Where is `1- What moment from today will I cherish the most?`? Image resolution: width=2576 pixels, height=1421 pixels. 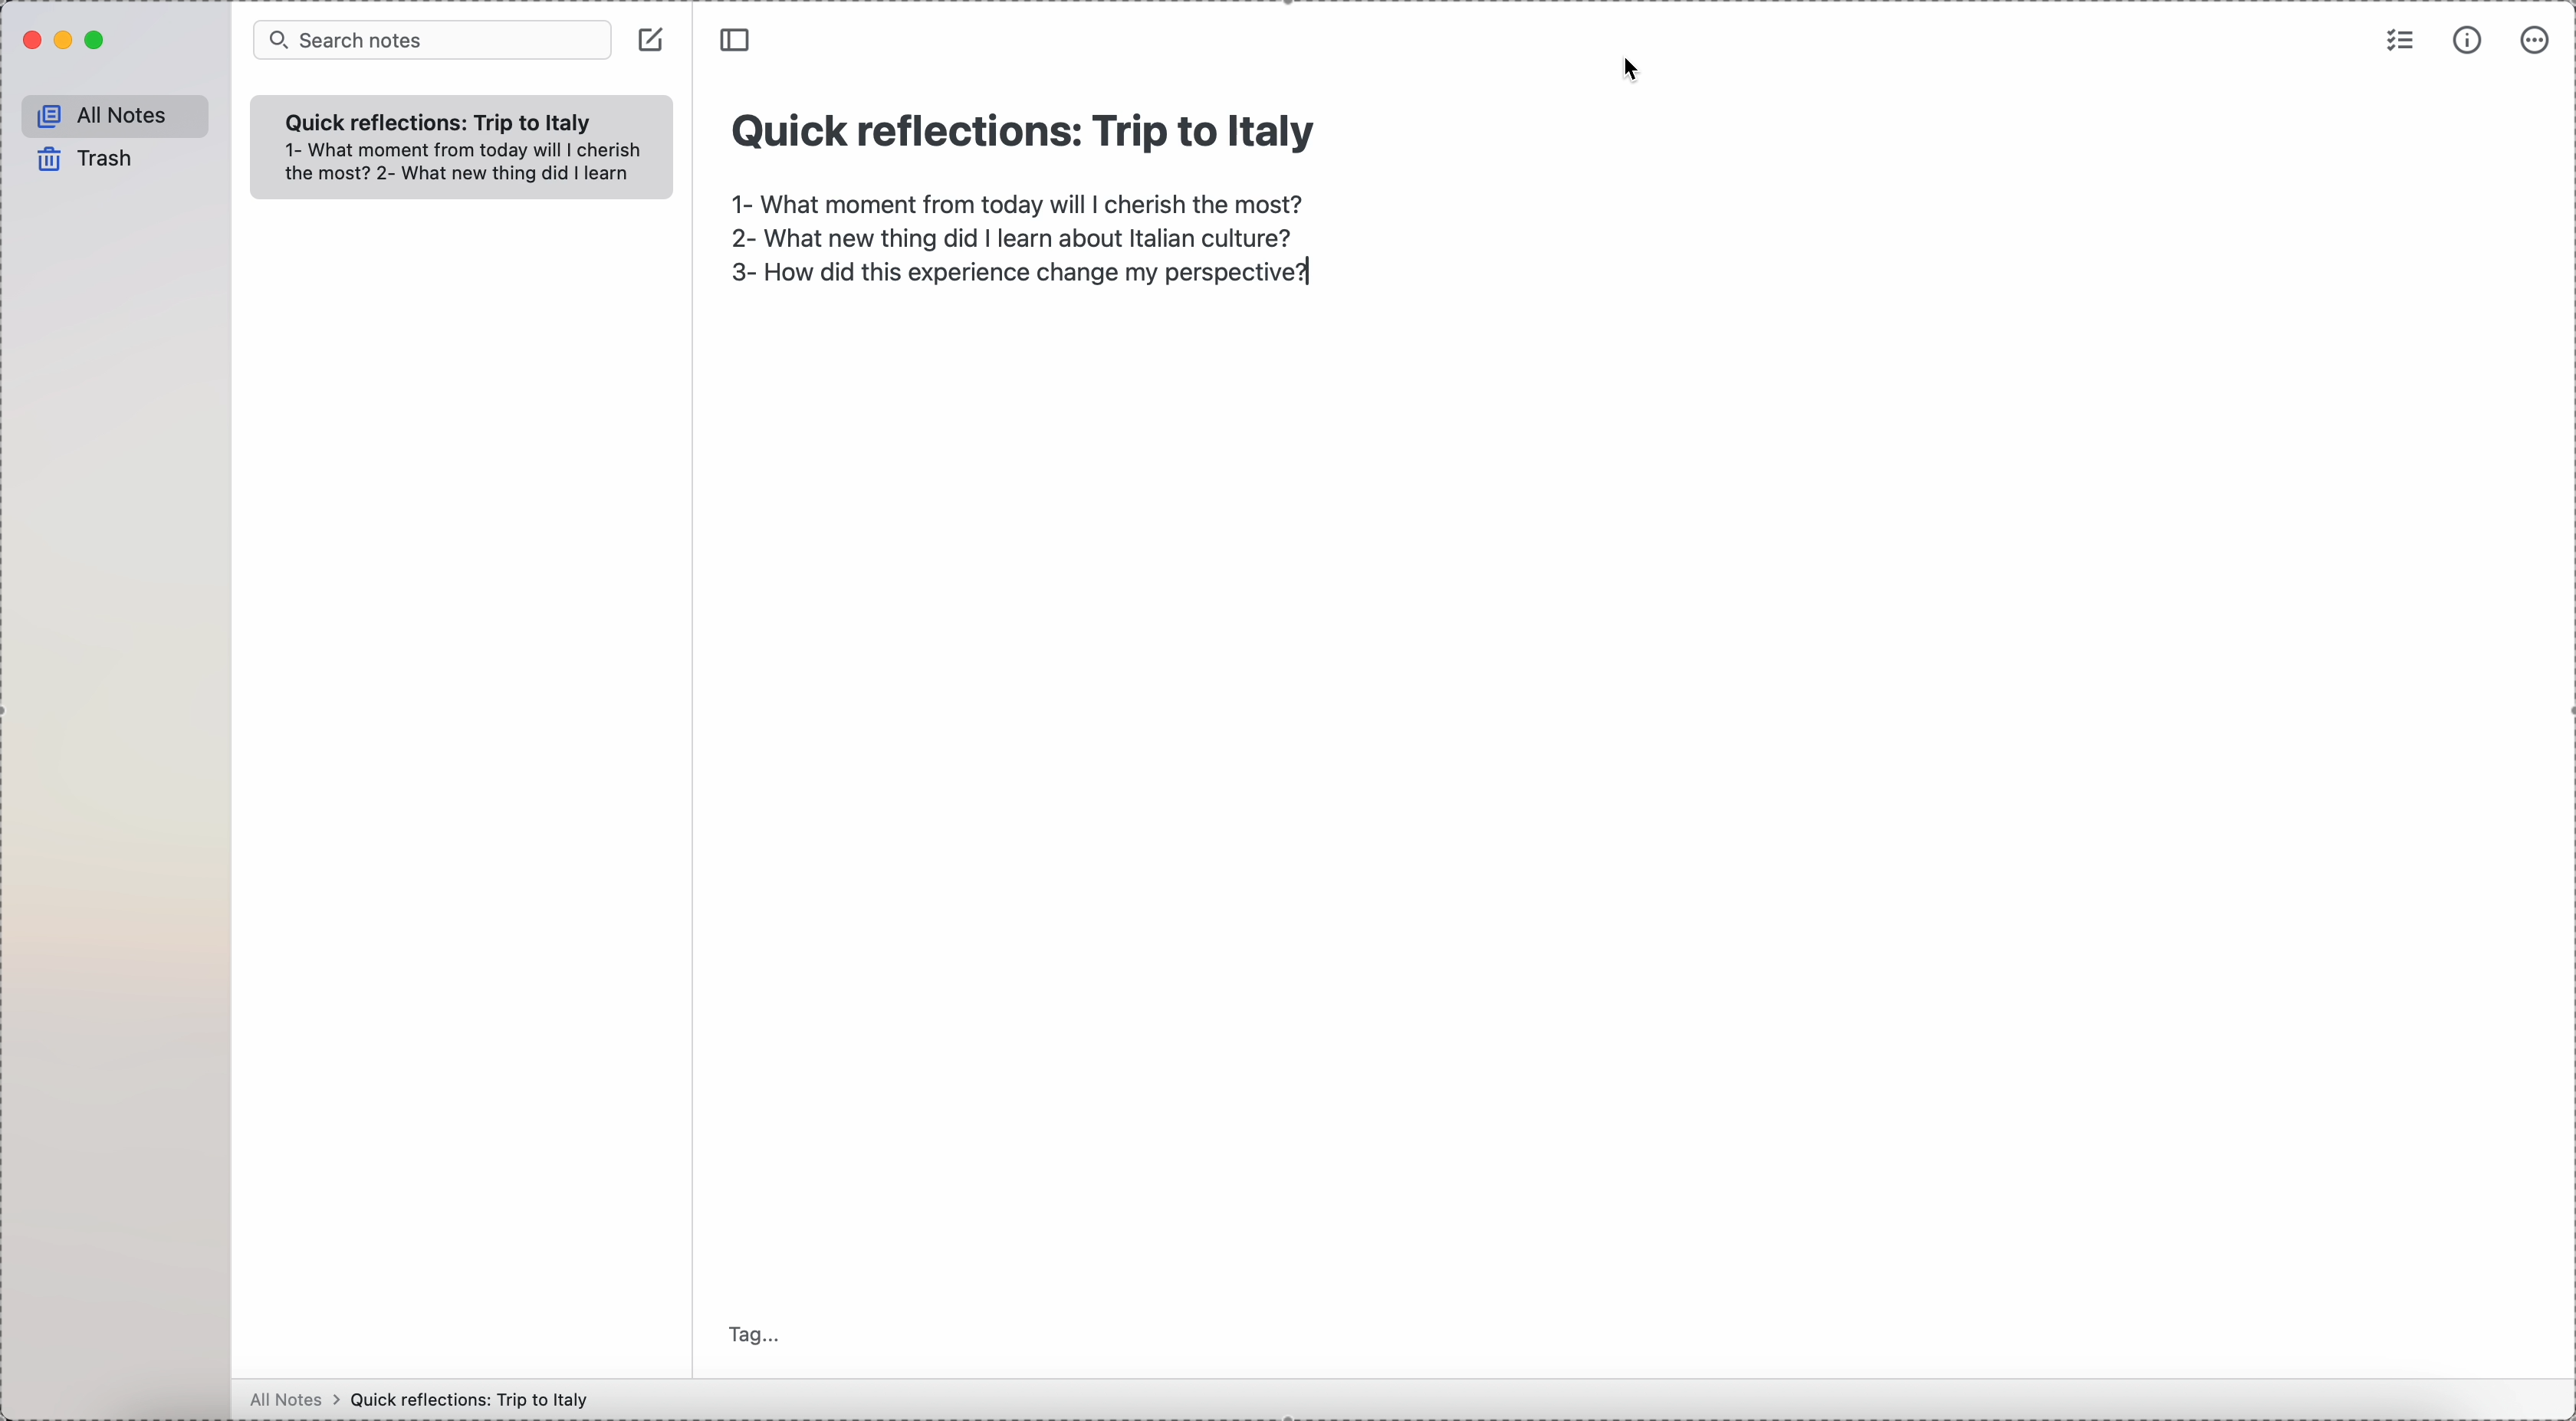 1- What moment from today will I cherish the most? is located at coordinates (472, 148).